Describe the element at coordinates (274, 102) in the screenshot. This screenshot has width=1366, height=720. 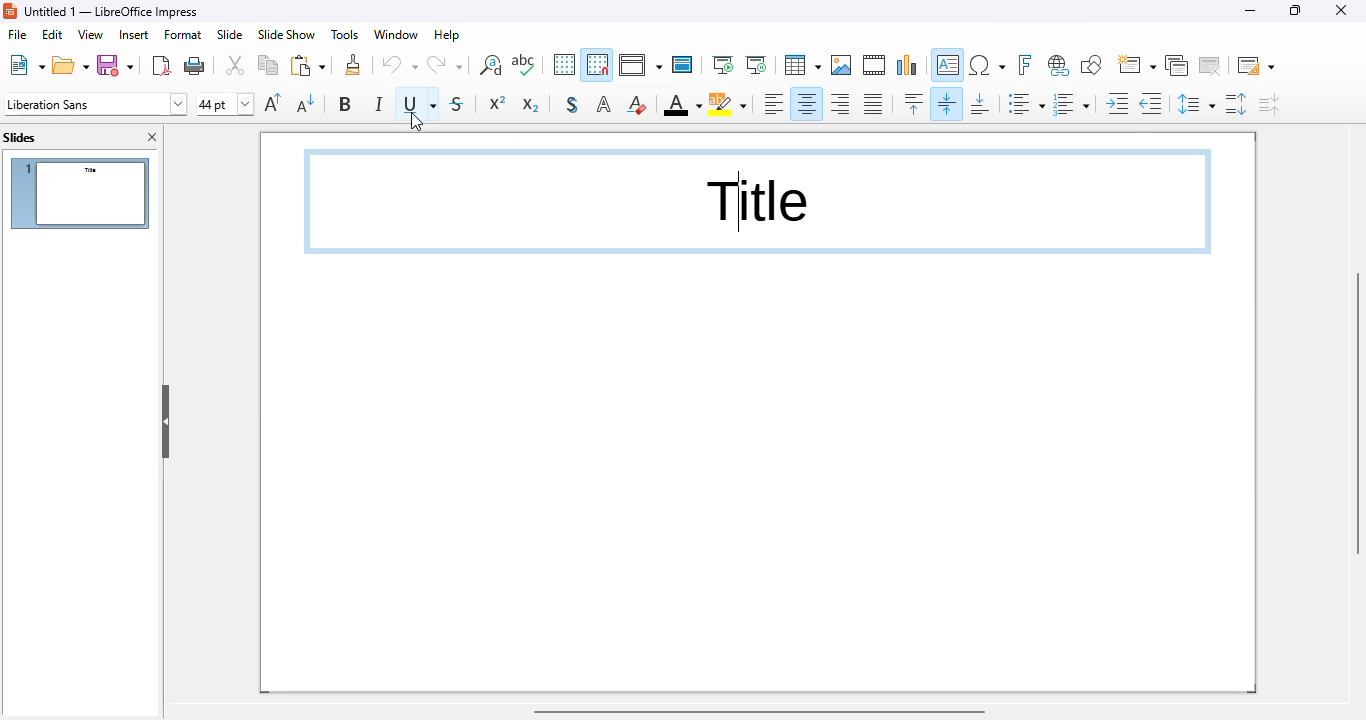
I see `increase font size` at that location.